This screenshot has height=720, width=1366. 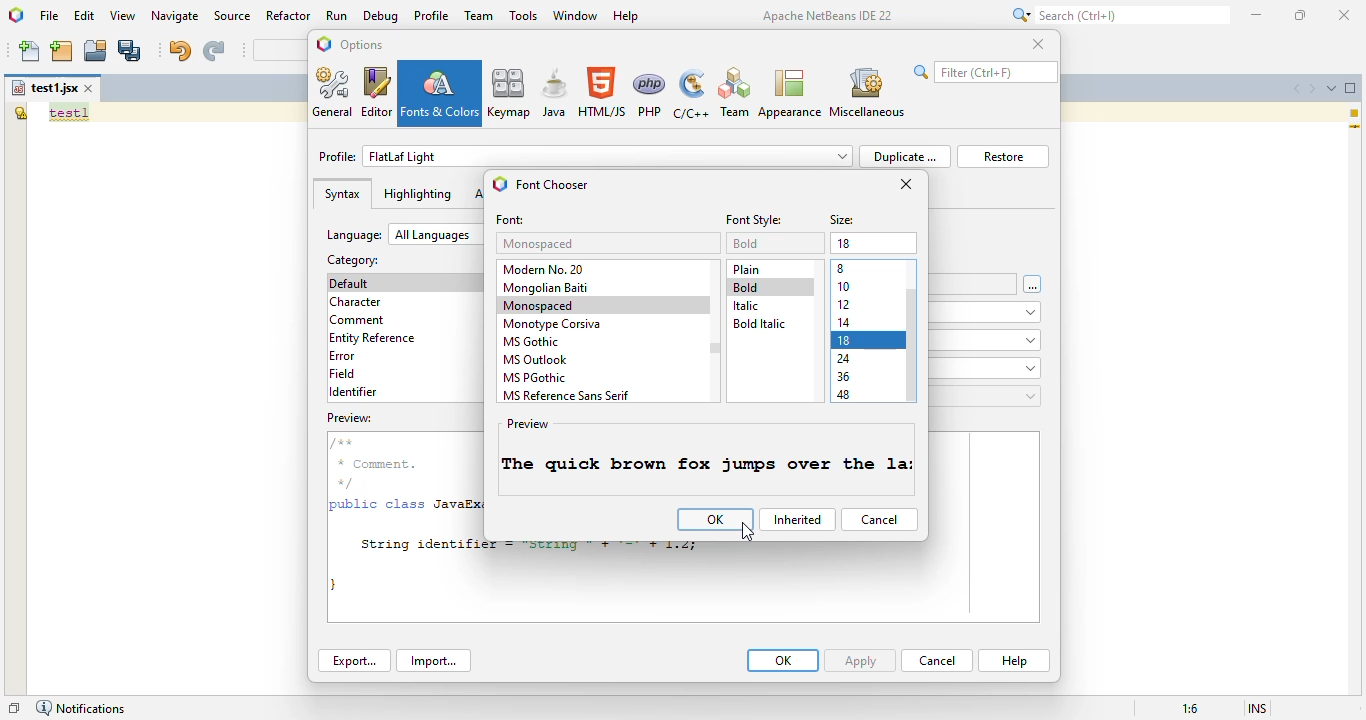 I want to click on Preview, so click(x=530, y=424).